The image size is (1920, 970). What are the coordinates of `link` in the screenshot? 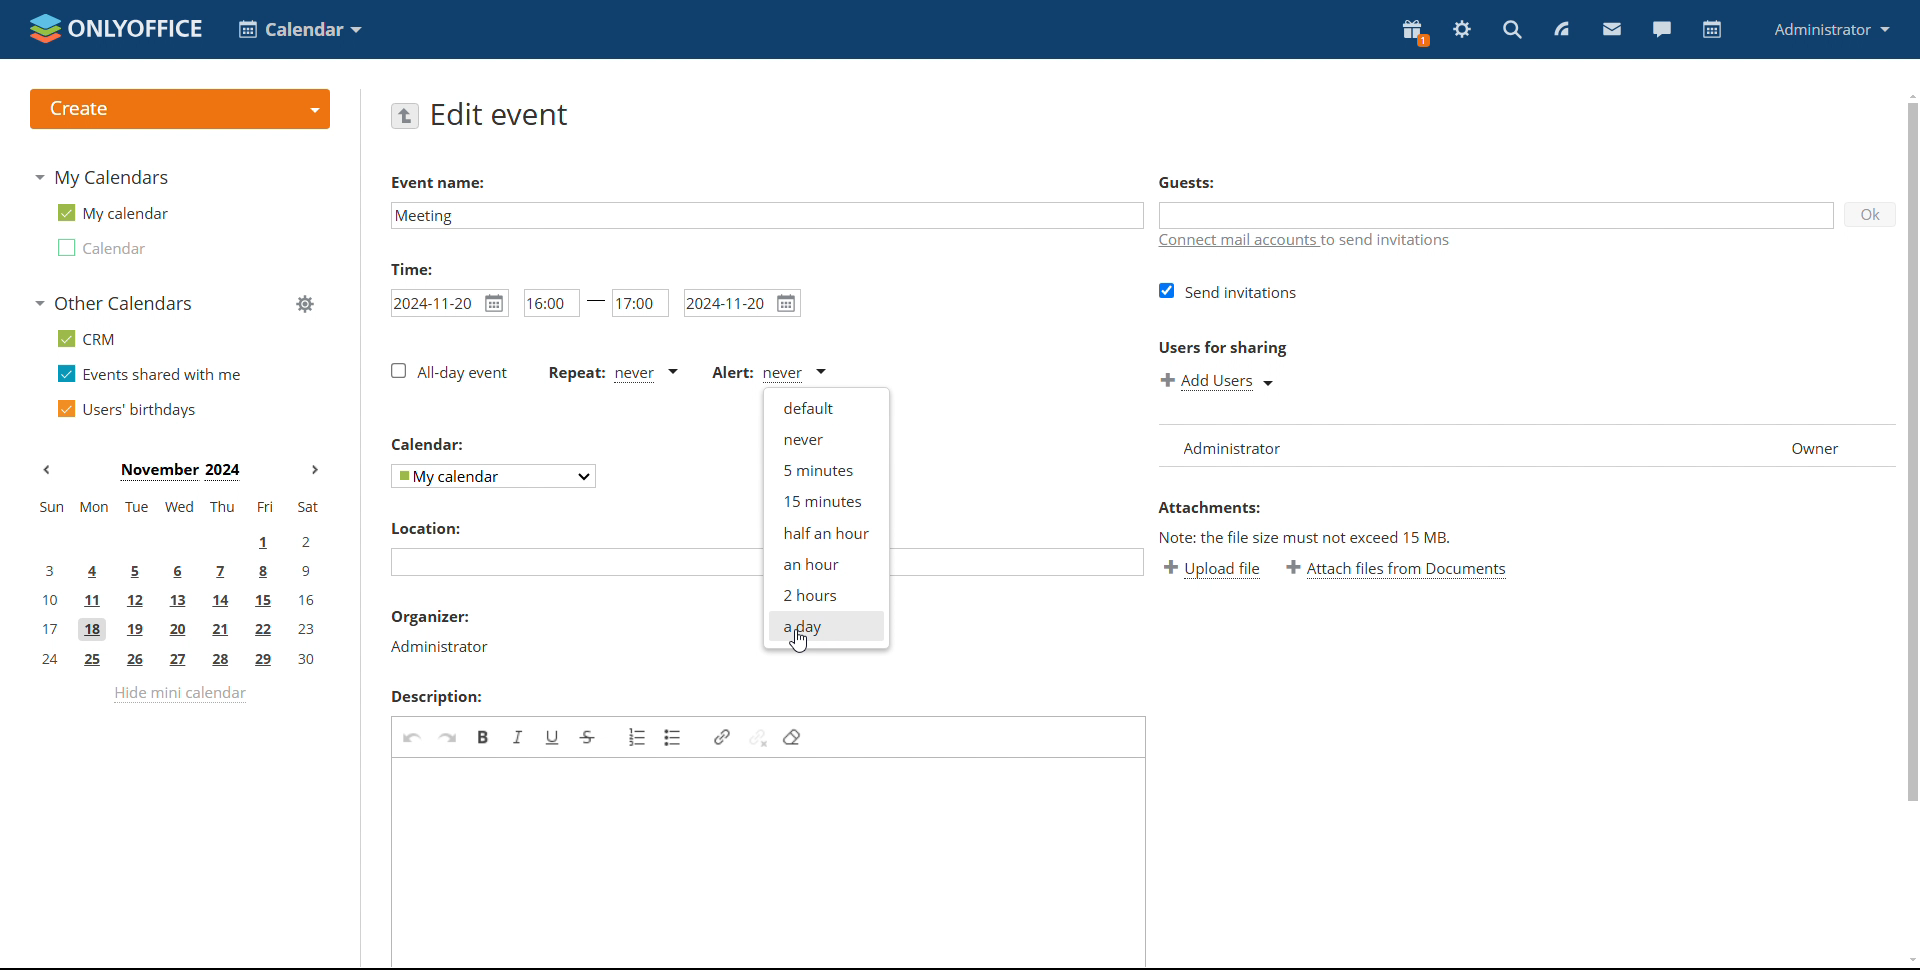 It's located at (722, 737).